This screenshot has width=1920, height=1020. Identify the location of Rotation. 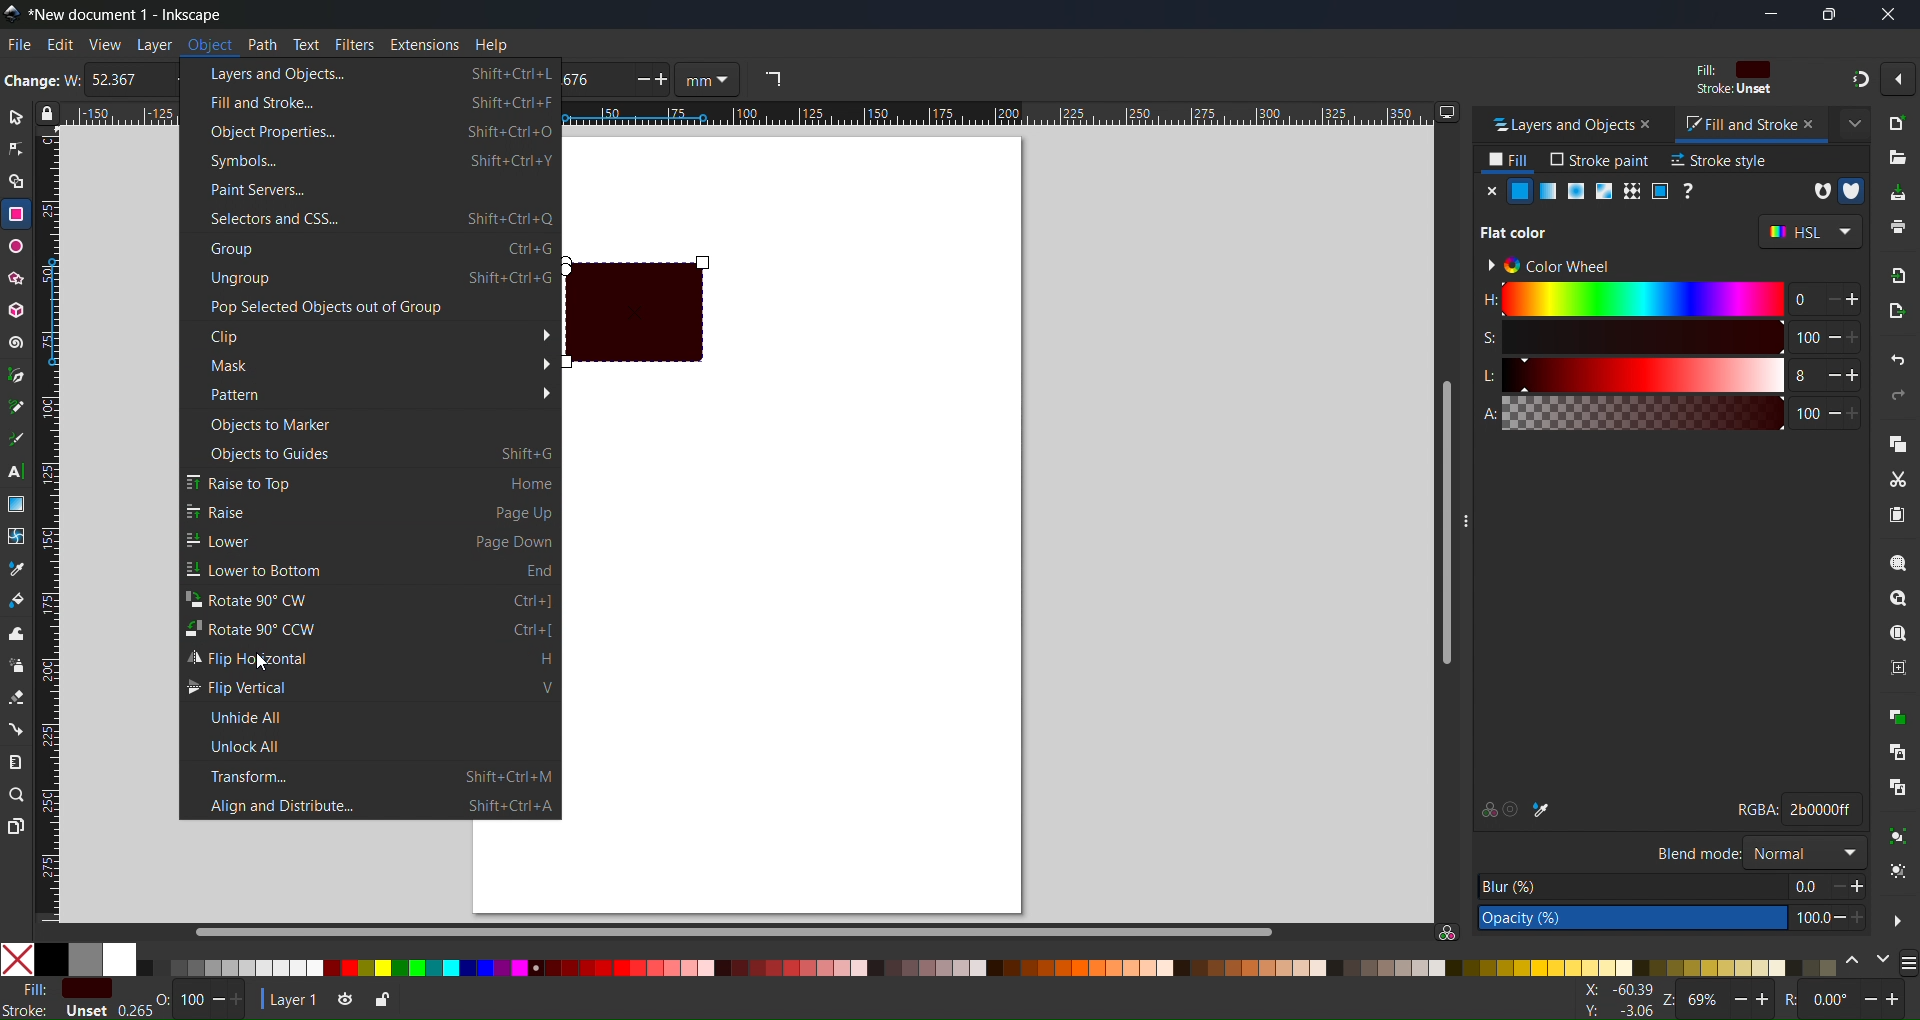
(1795, 1000).